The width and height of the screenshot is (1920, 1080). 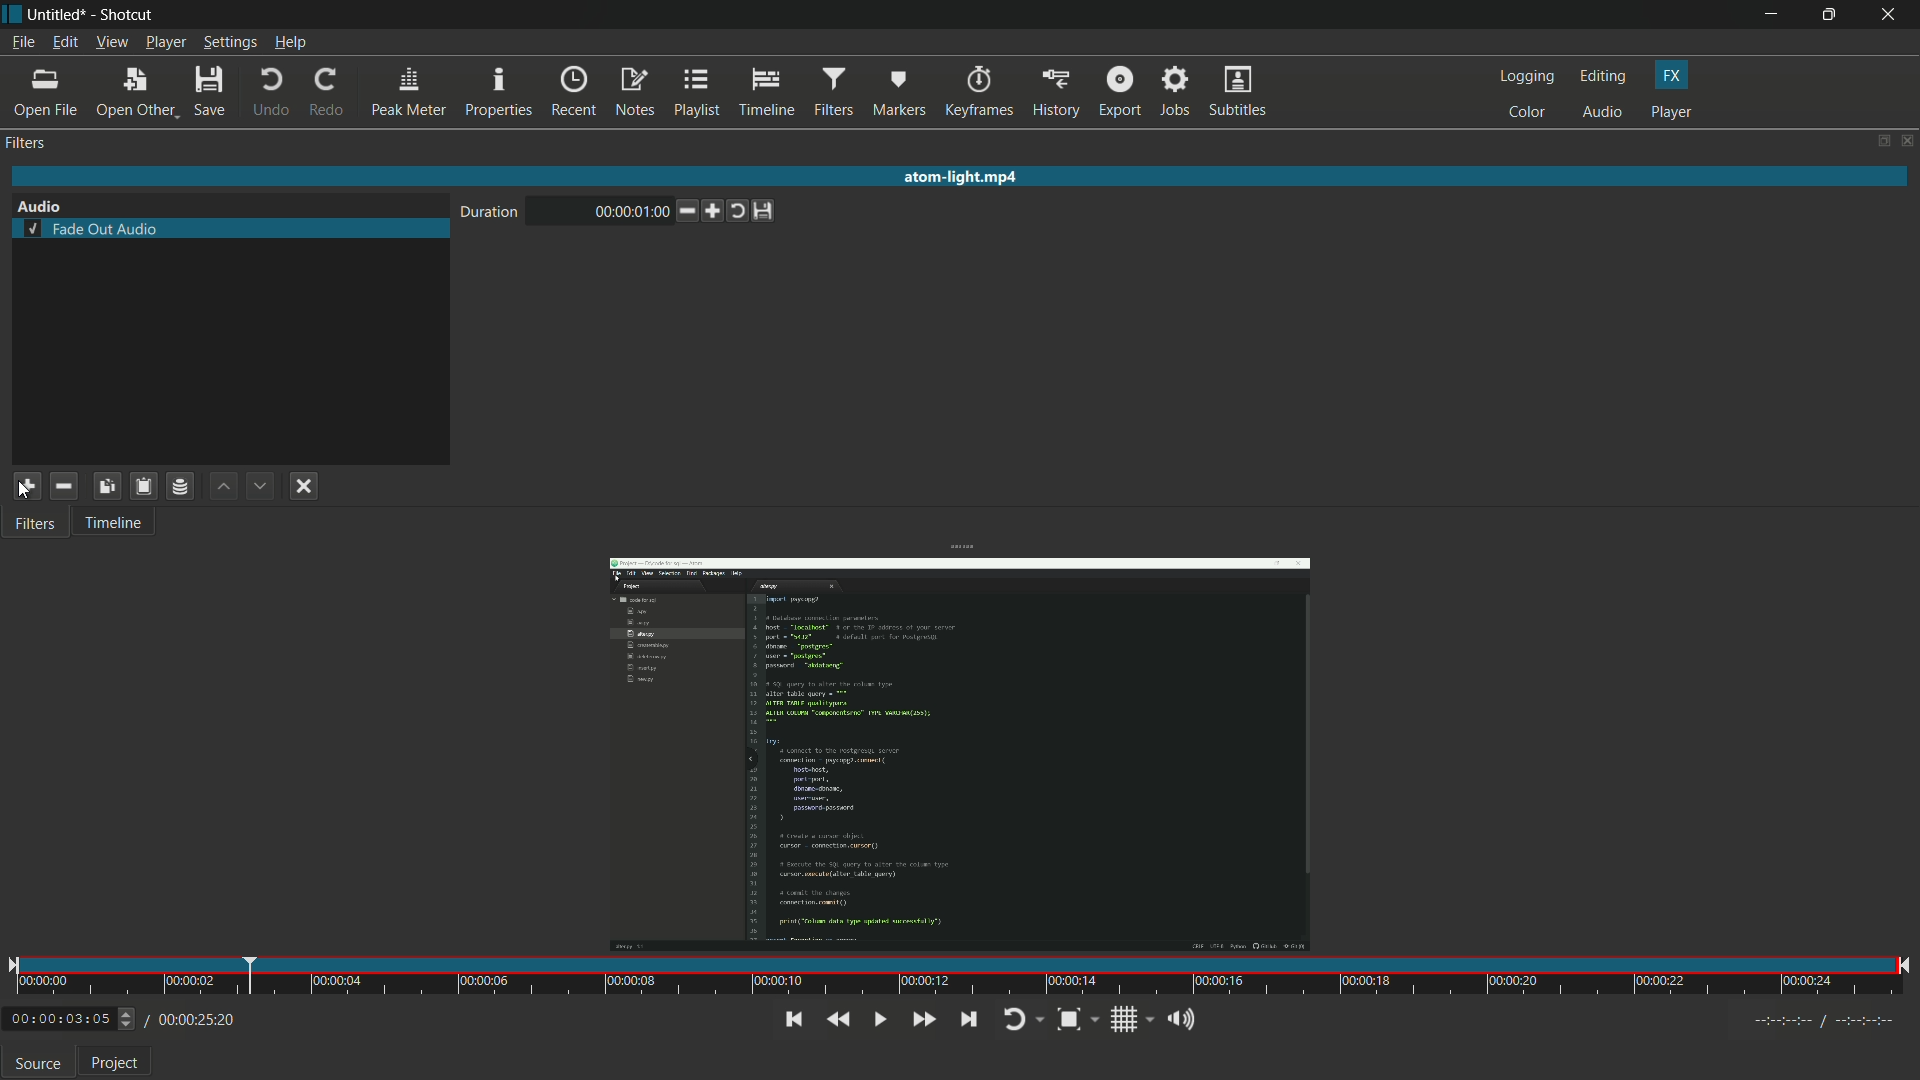 What do you see at coordinates (791, 1020) in the screenshot?
I see `skip to the previous point` at bounding box center [791, 1020].